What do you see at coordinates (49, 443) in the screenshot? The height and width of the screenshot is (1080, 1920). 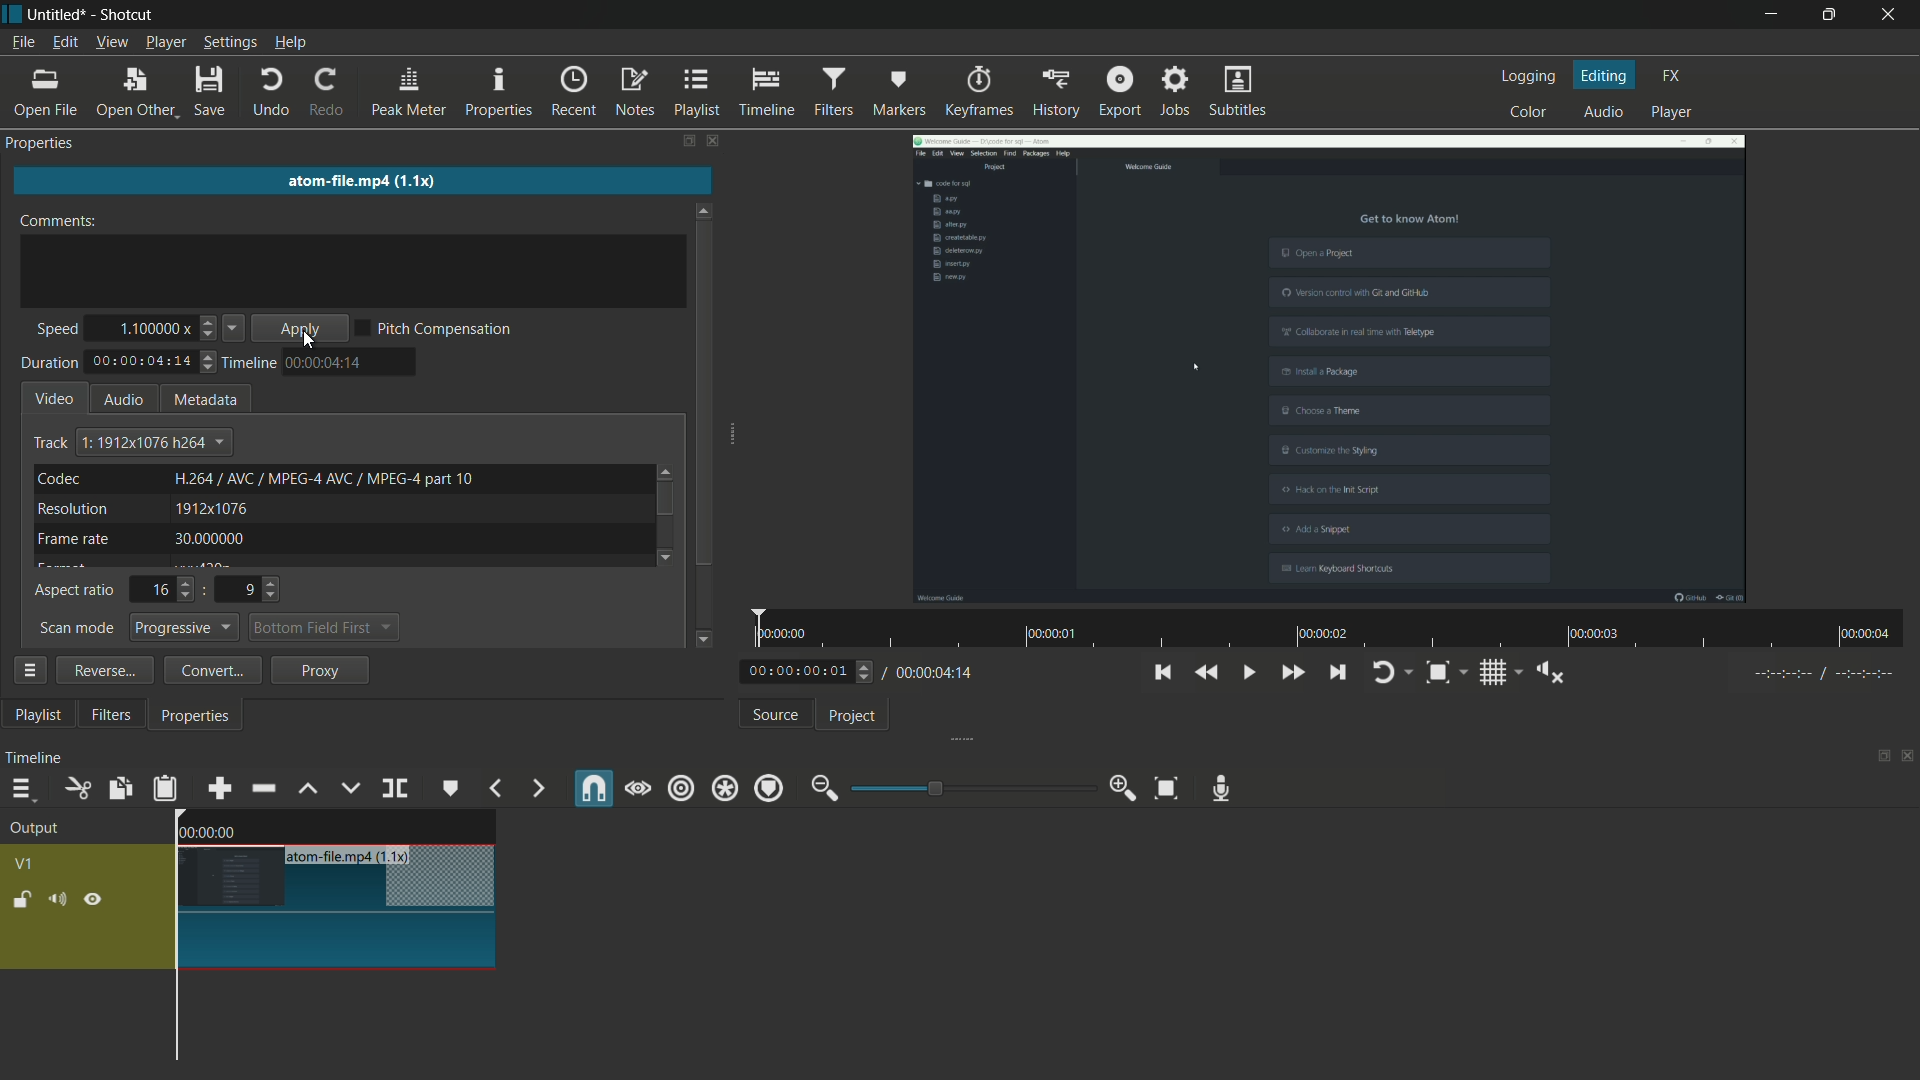 I see `track` at bounding box center [49, 443].